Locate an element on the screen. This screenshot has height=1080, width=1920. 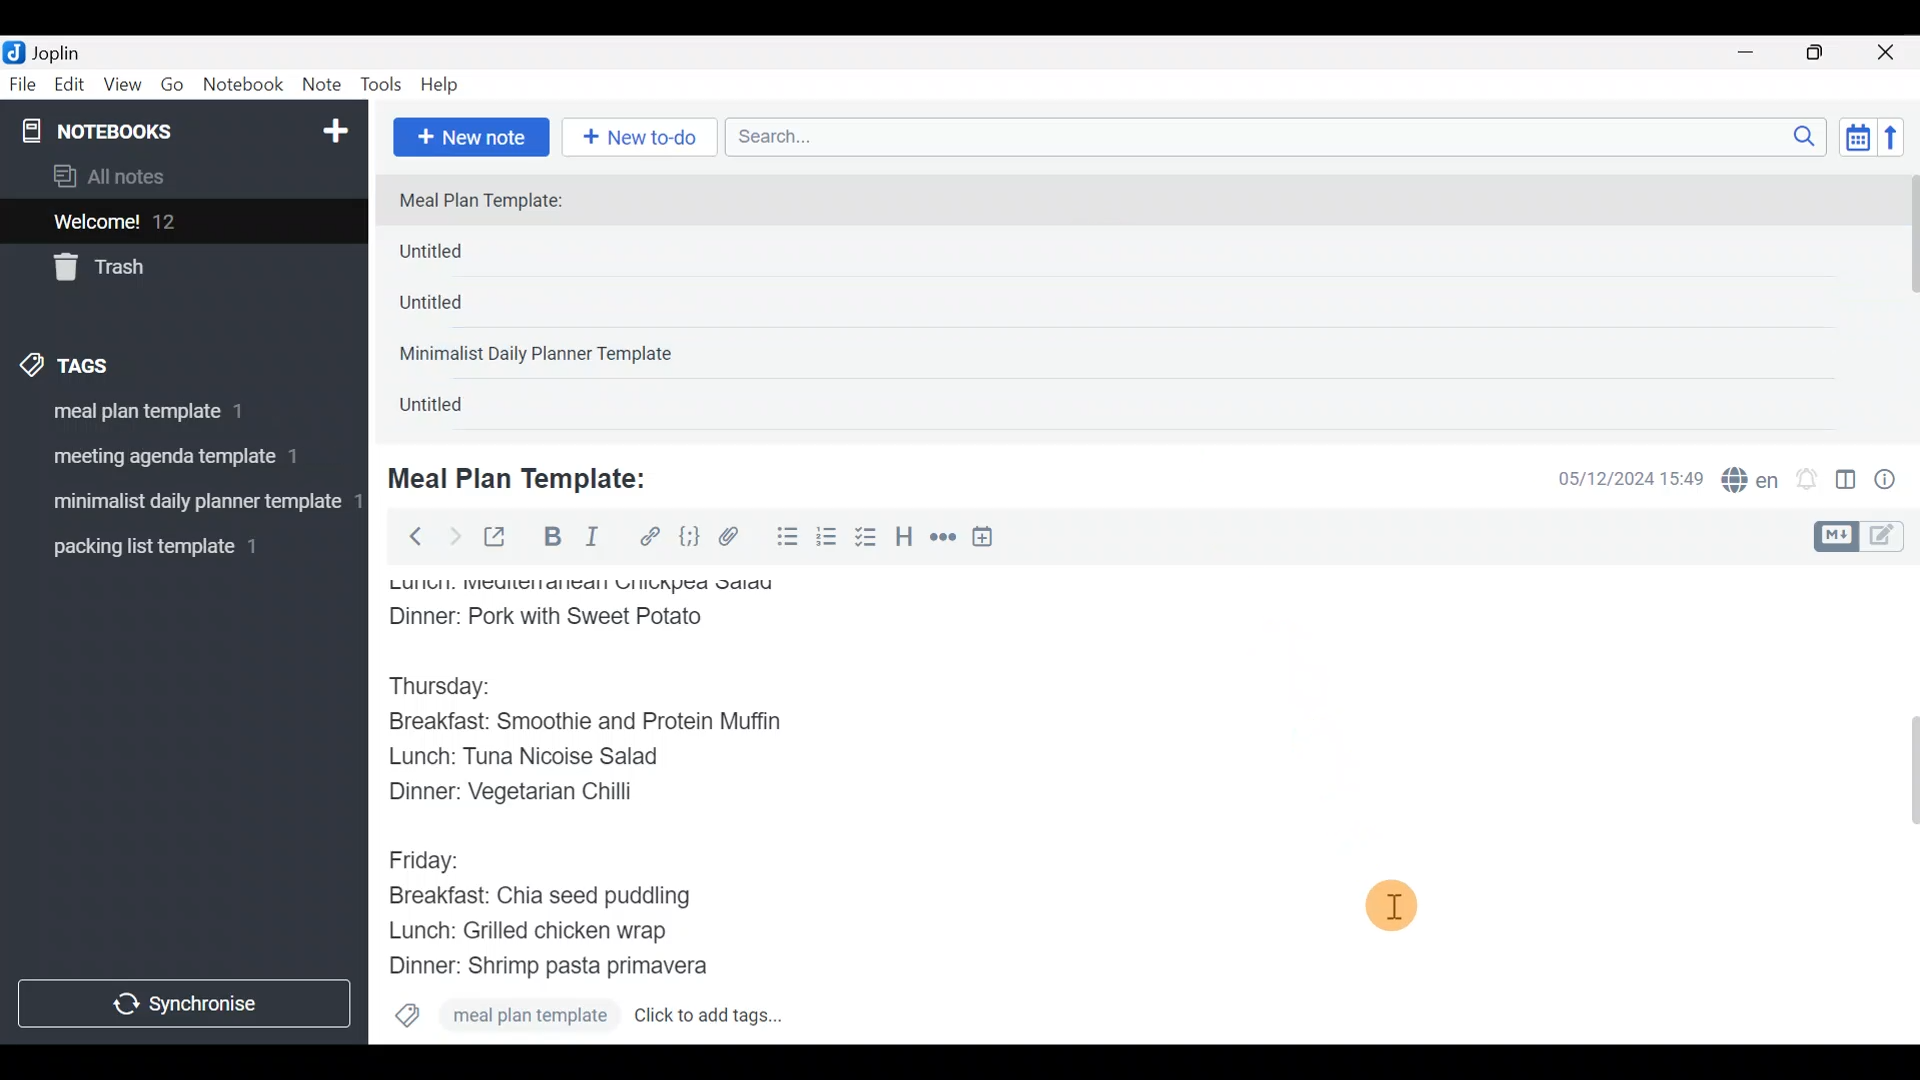
Tag 1 is located at coordinates (148, 410).